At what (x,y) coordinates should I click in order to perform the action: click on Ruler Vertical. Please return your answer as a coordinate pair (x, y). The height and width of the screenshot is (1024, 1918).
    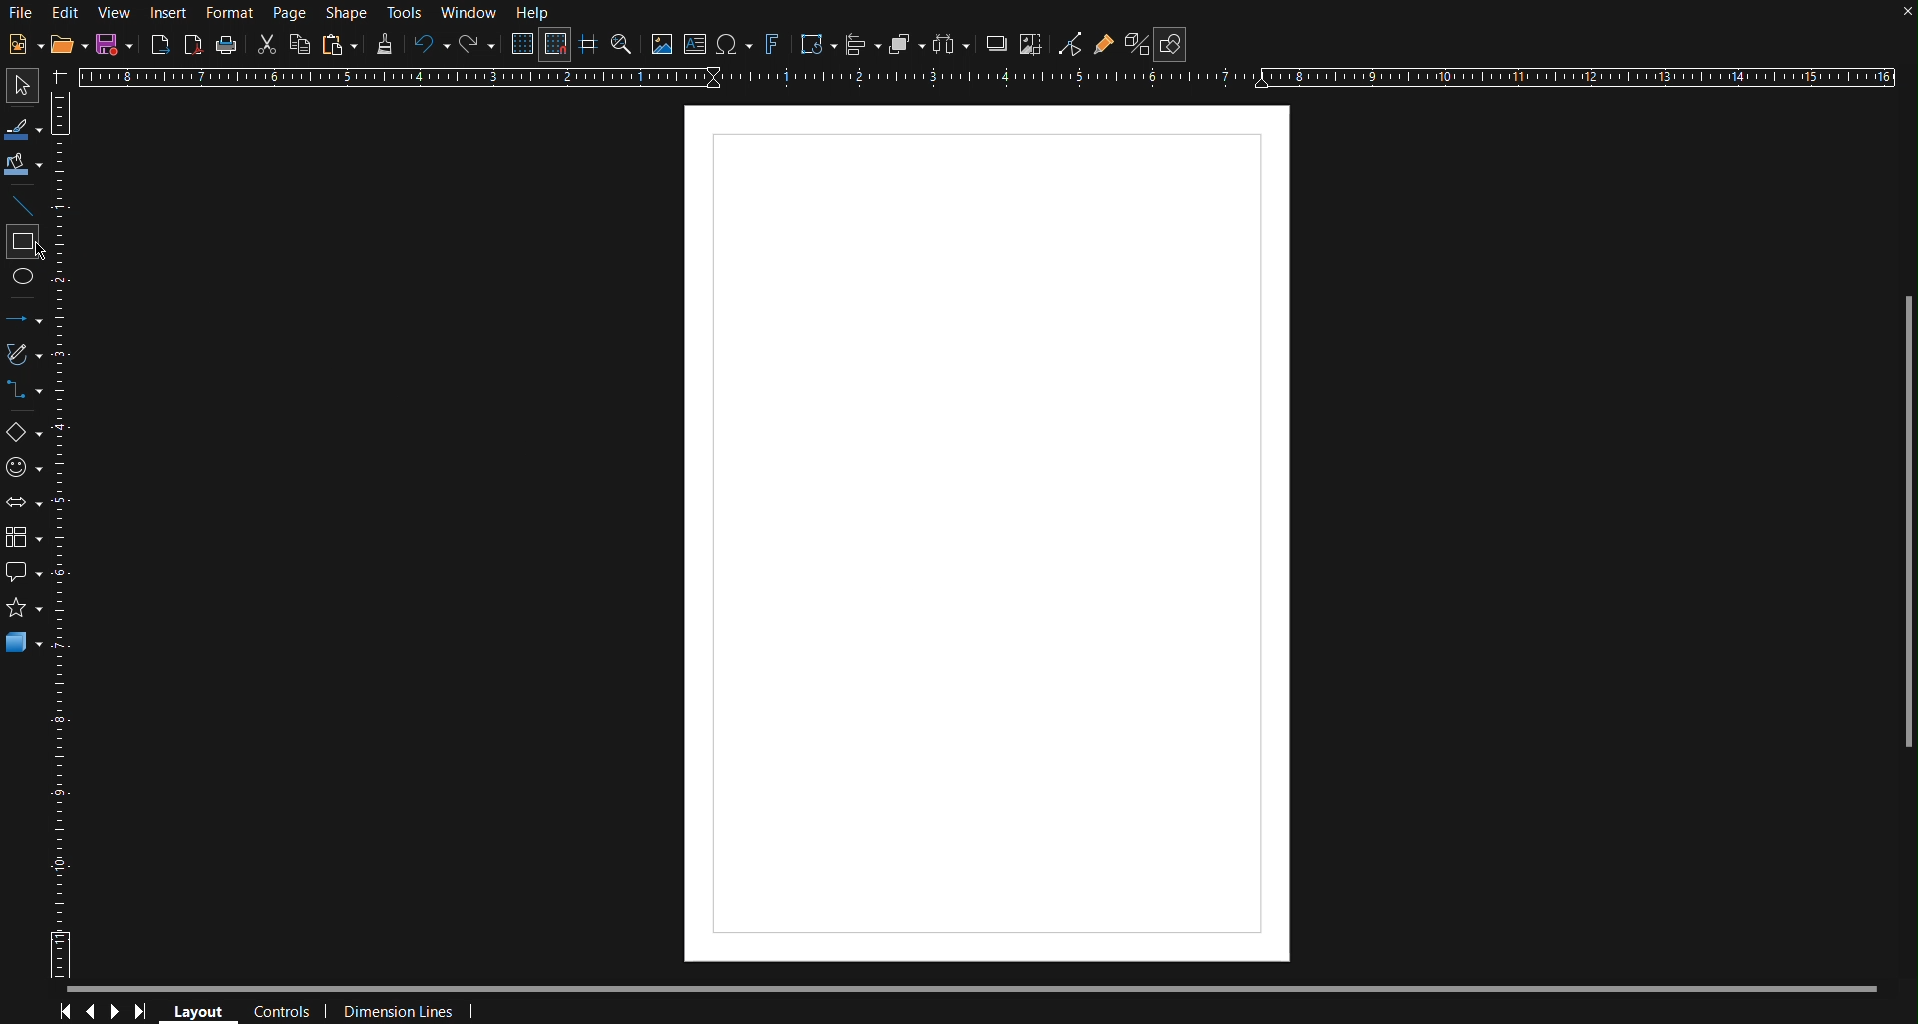
    Looking at the image, I should click on (63, 533).